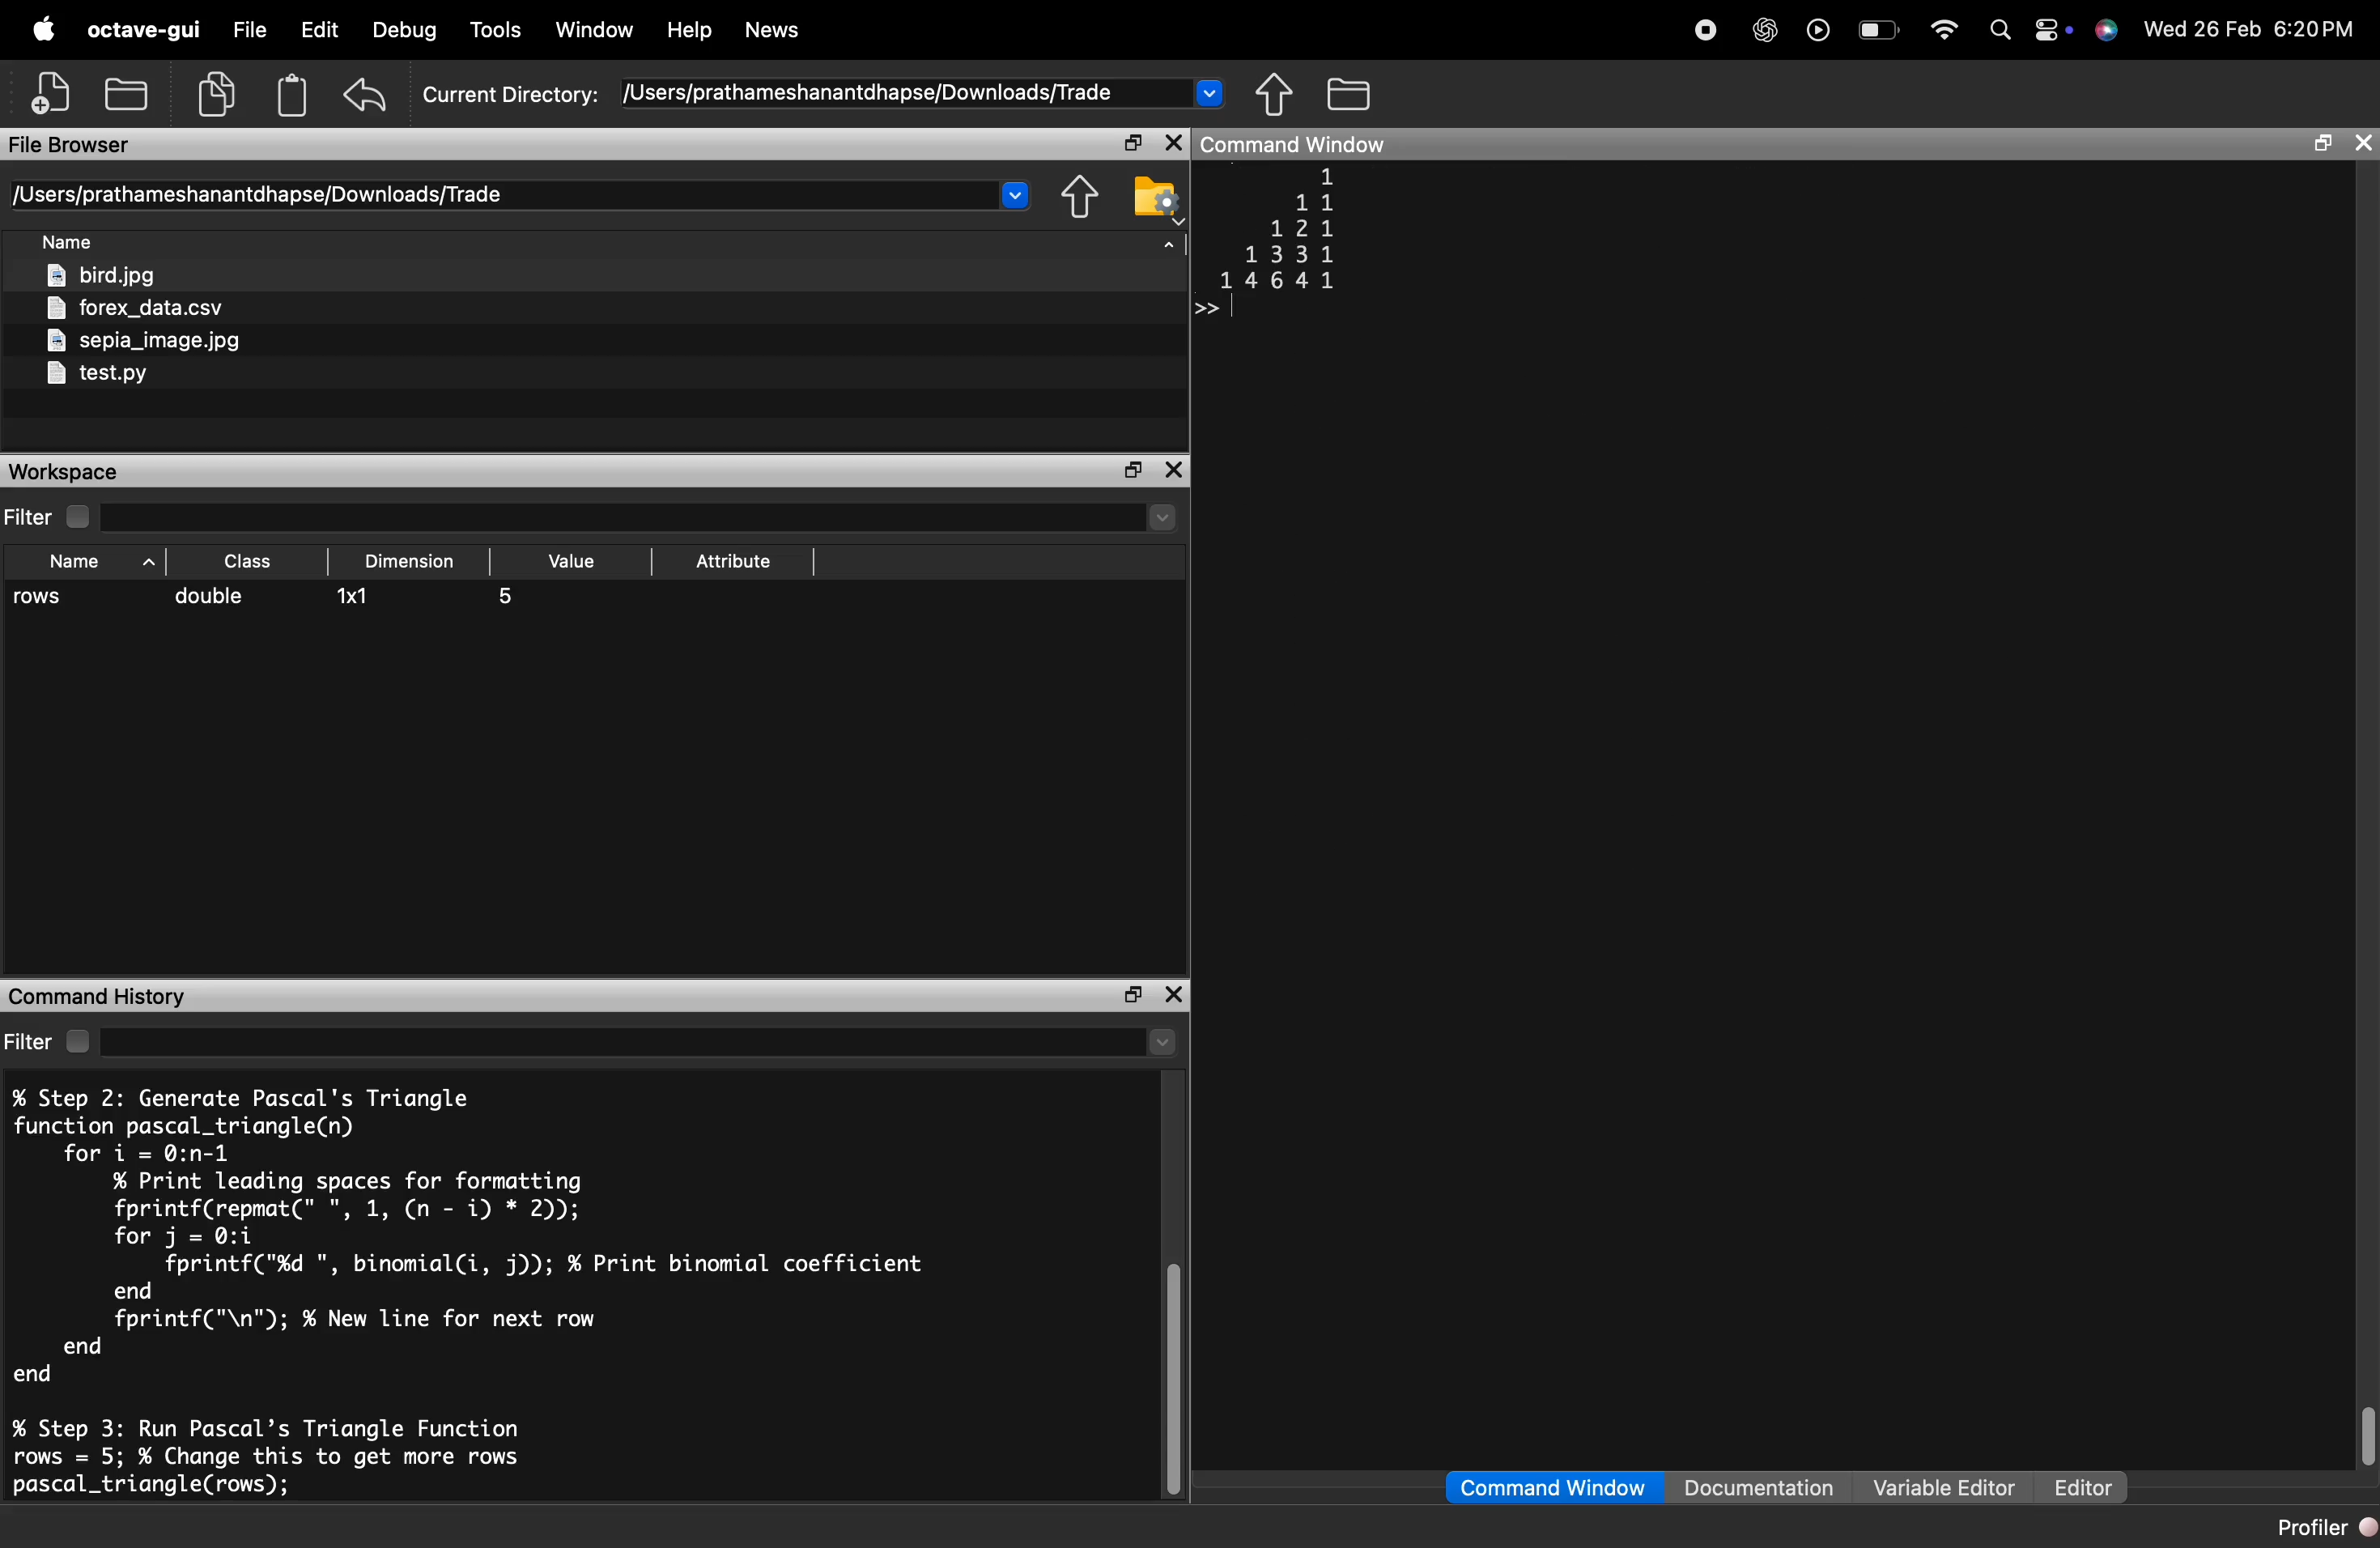 The width and height of the screenshot is (2380, 1548). I want to click on Current Directory:, so click(509, 96).